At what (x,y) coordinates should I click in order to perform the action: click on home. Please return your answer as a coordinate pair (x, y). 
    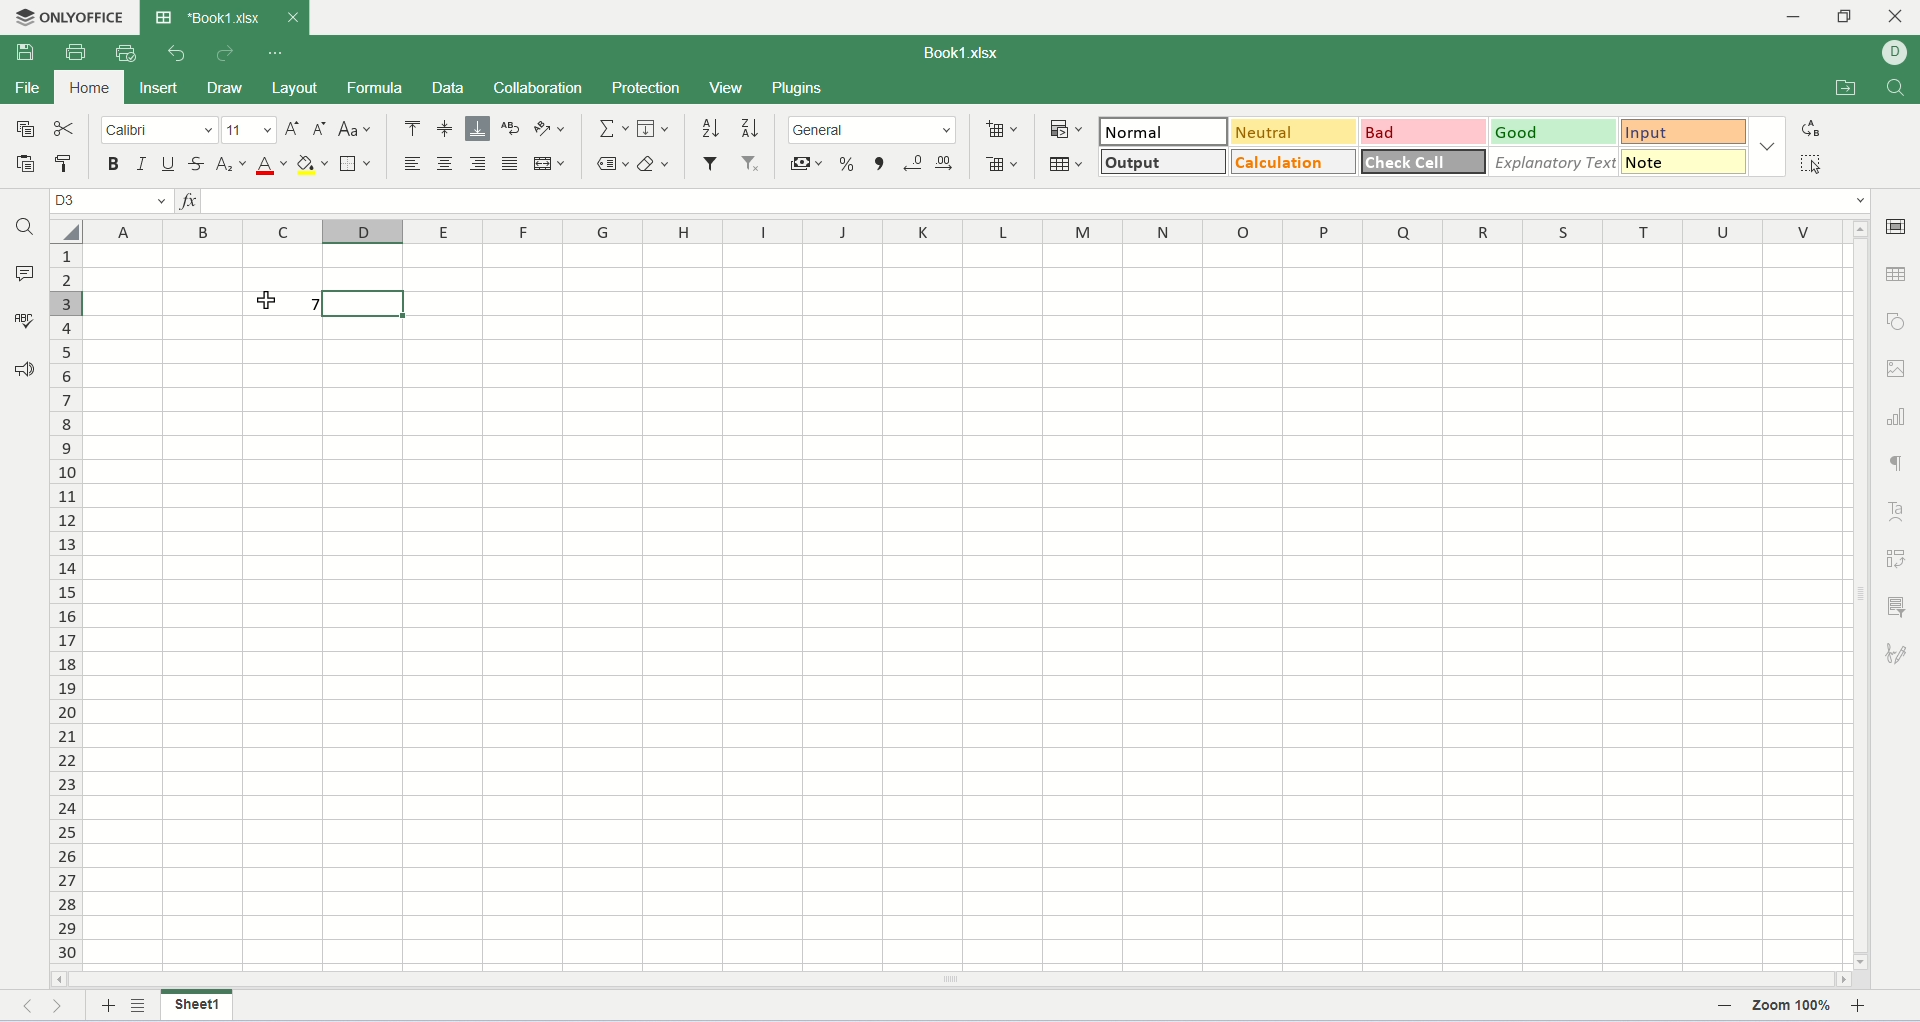
    Looking at the image, I should click on (86, 87).